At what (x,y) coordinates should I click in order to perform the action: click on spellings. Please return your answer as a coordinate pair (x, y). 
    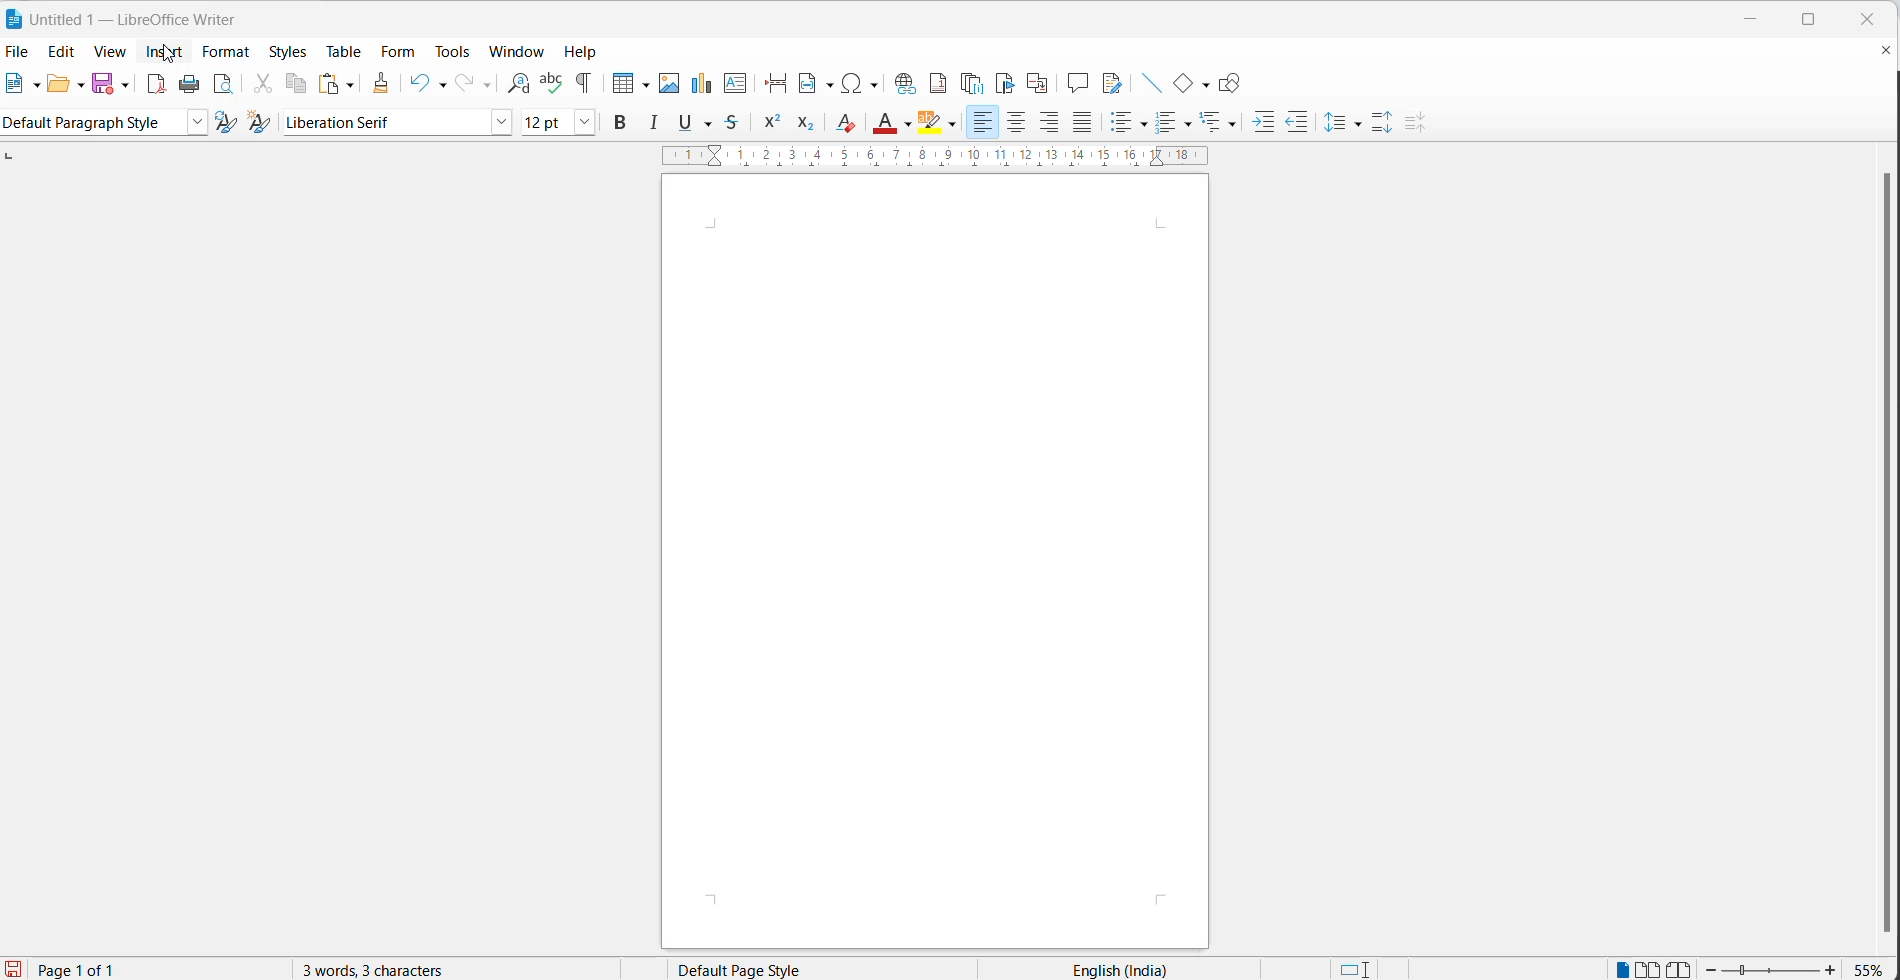
    Looking at the image, I should click on (554, 85).